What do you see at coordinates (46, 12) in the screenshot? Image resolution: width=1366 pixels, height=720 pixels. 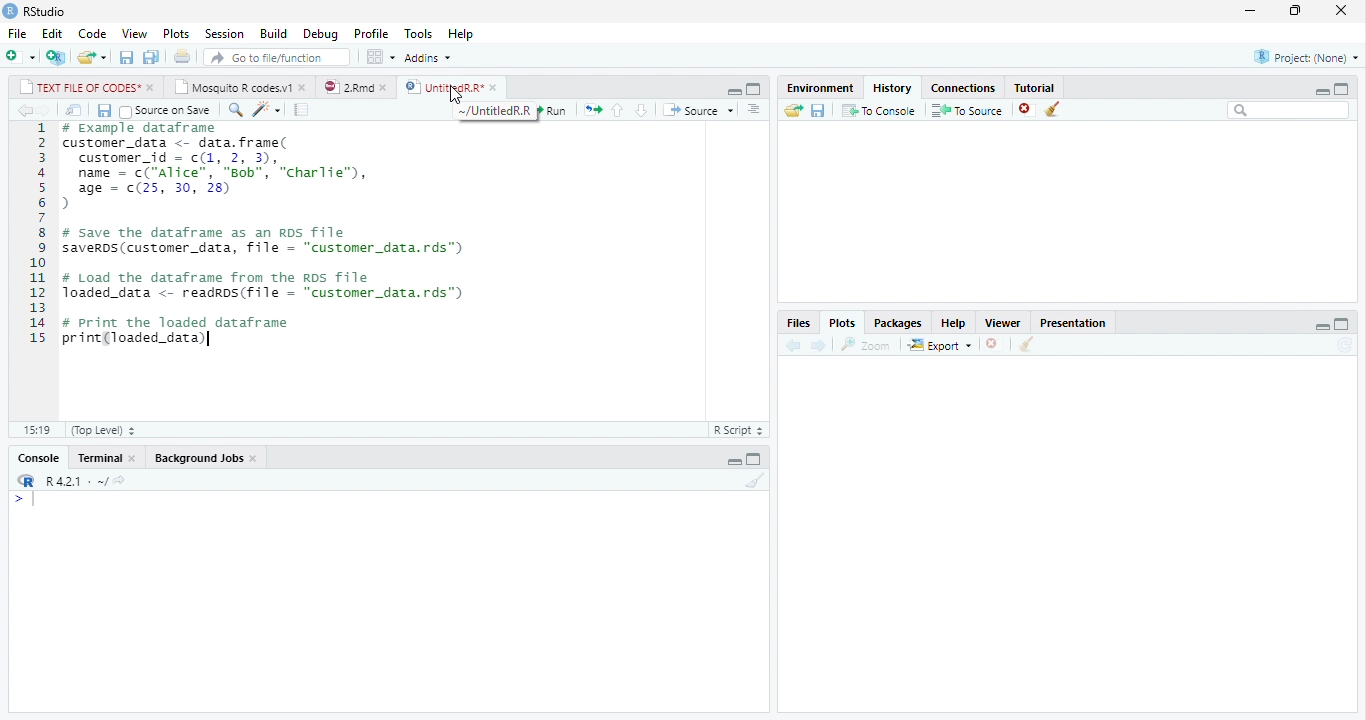 I see `RStudio` at bounding box center [46, 12].